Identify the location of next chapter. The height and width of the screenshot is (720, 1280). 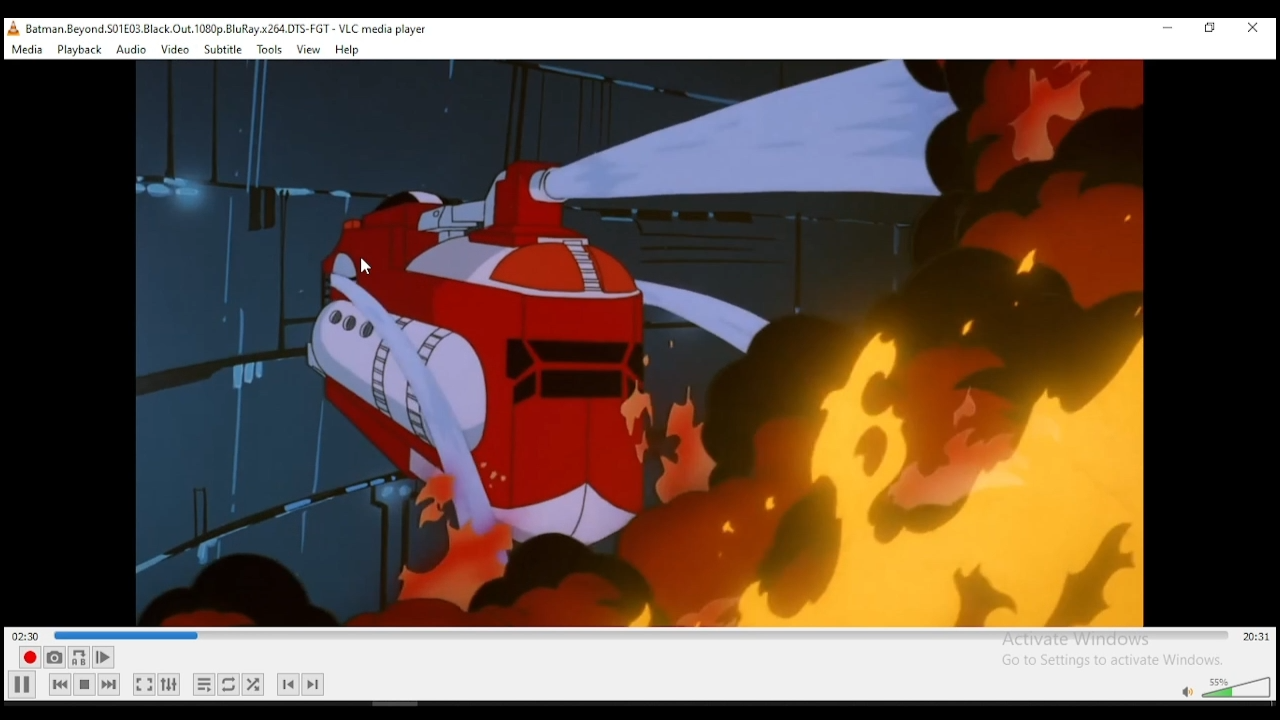
(313, 683).